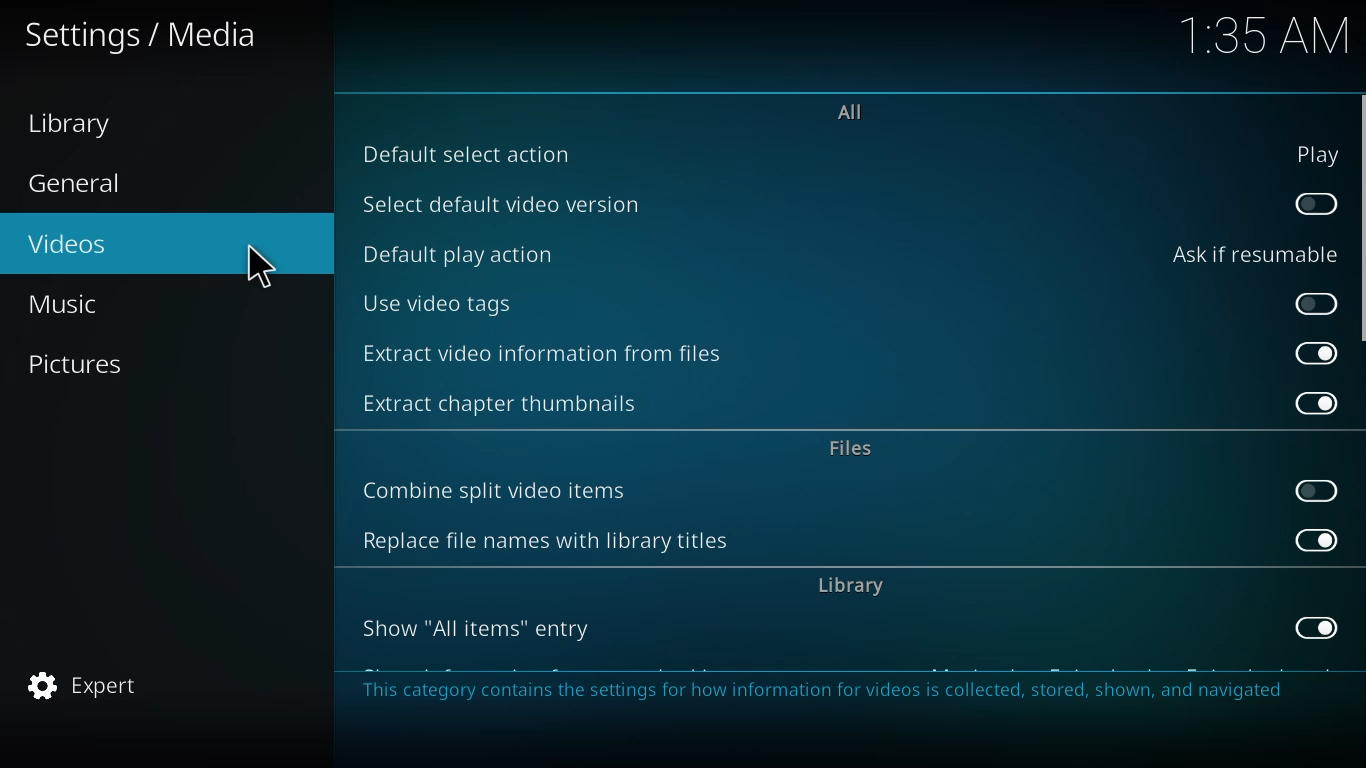 This screenshot has height=768, width=1366. I want to click on videos, so click(69, 242).